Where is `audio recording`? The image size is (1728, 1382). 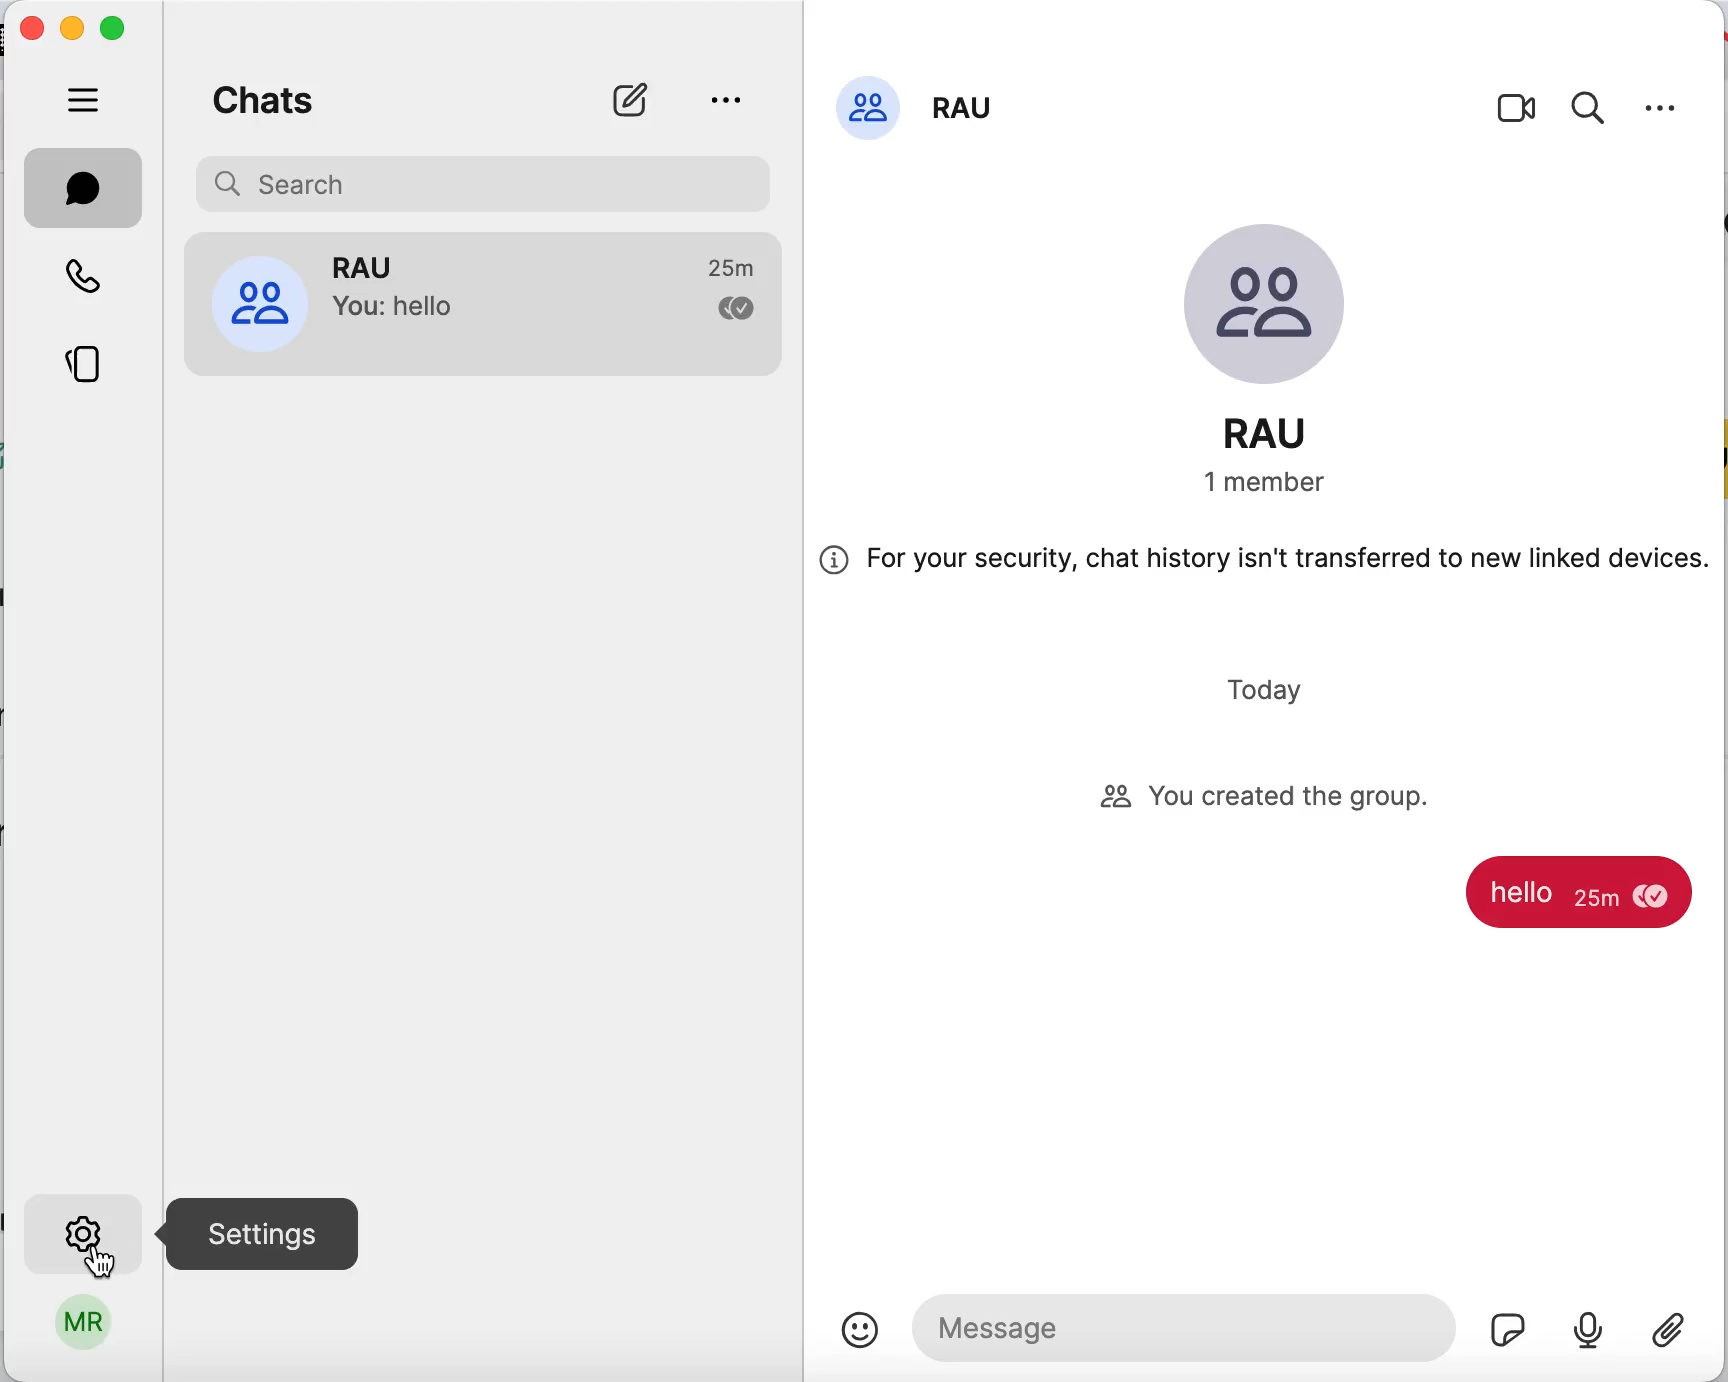 audio recording is located at coordinates (1591, 1316).